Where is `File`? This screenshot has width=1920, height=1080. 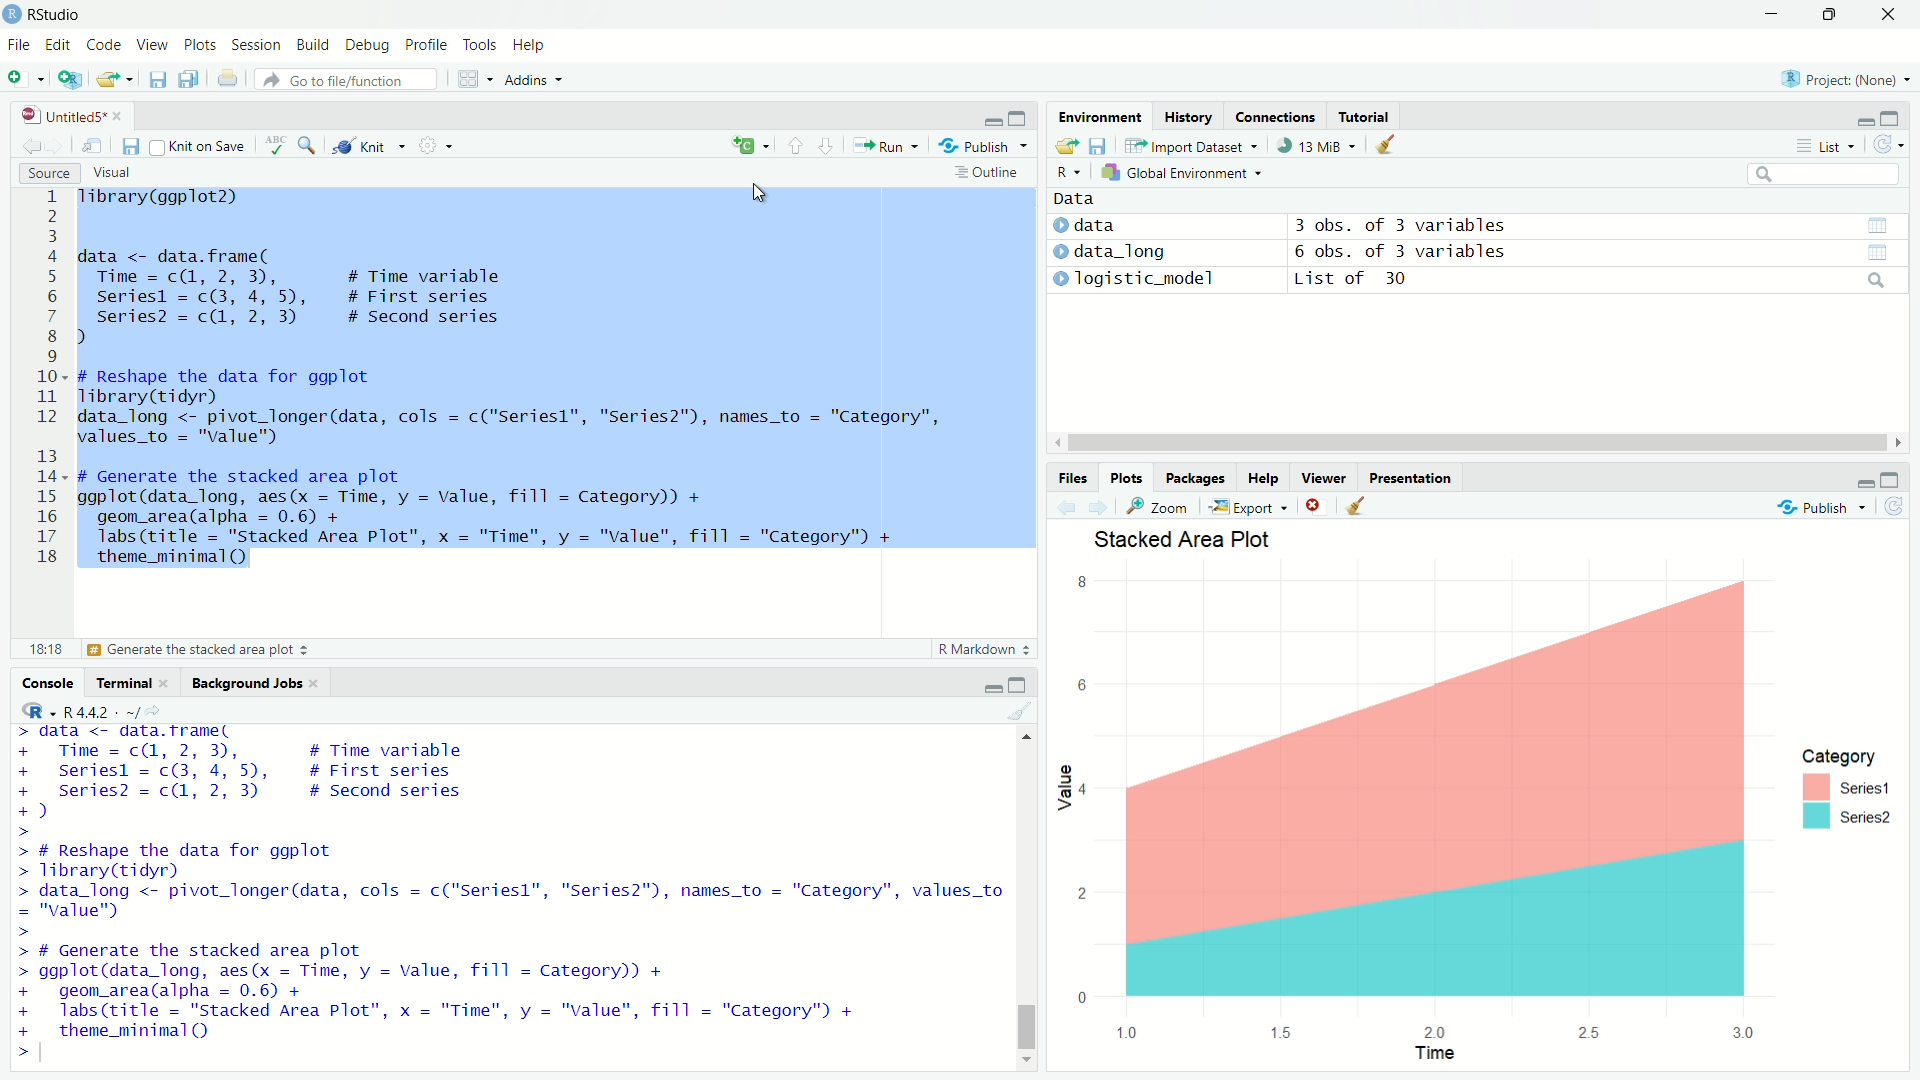
File is located at coordinates (20, 46).